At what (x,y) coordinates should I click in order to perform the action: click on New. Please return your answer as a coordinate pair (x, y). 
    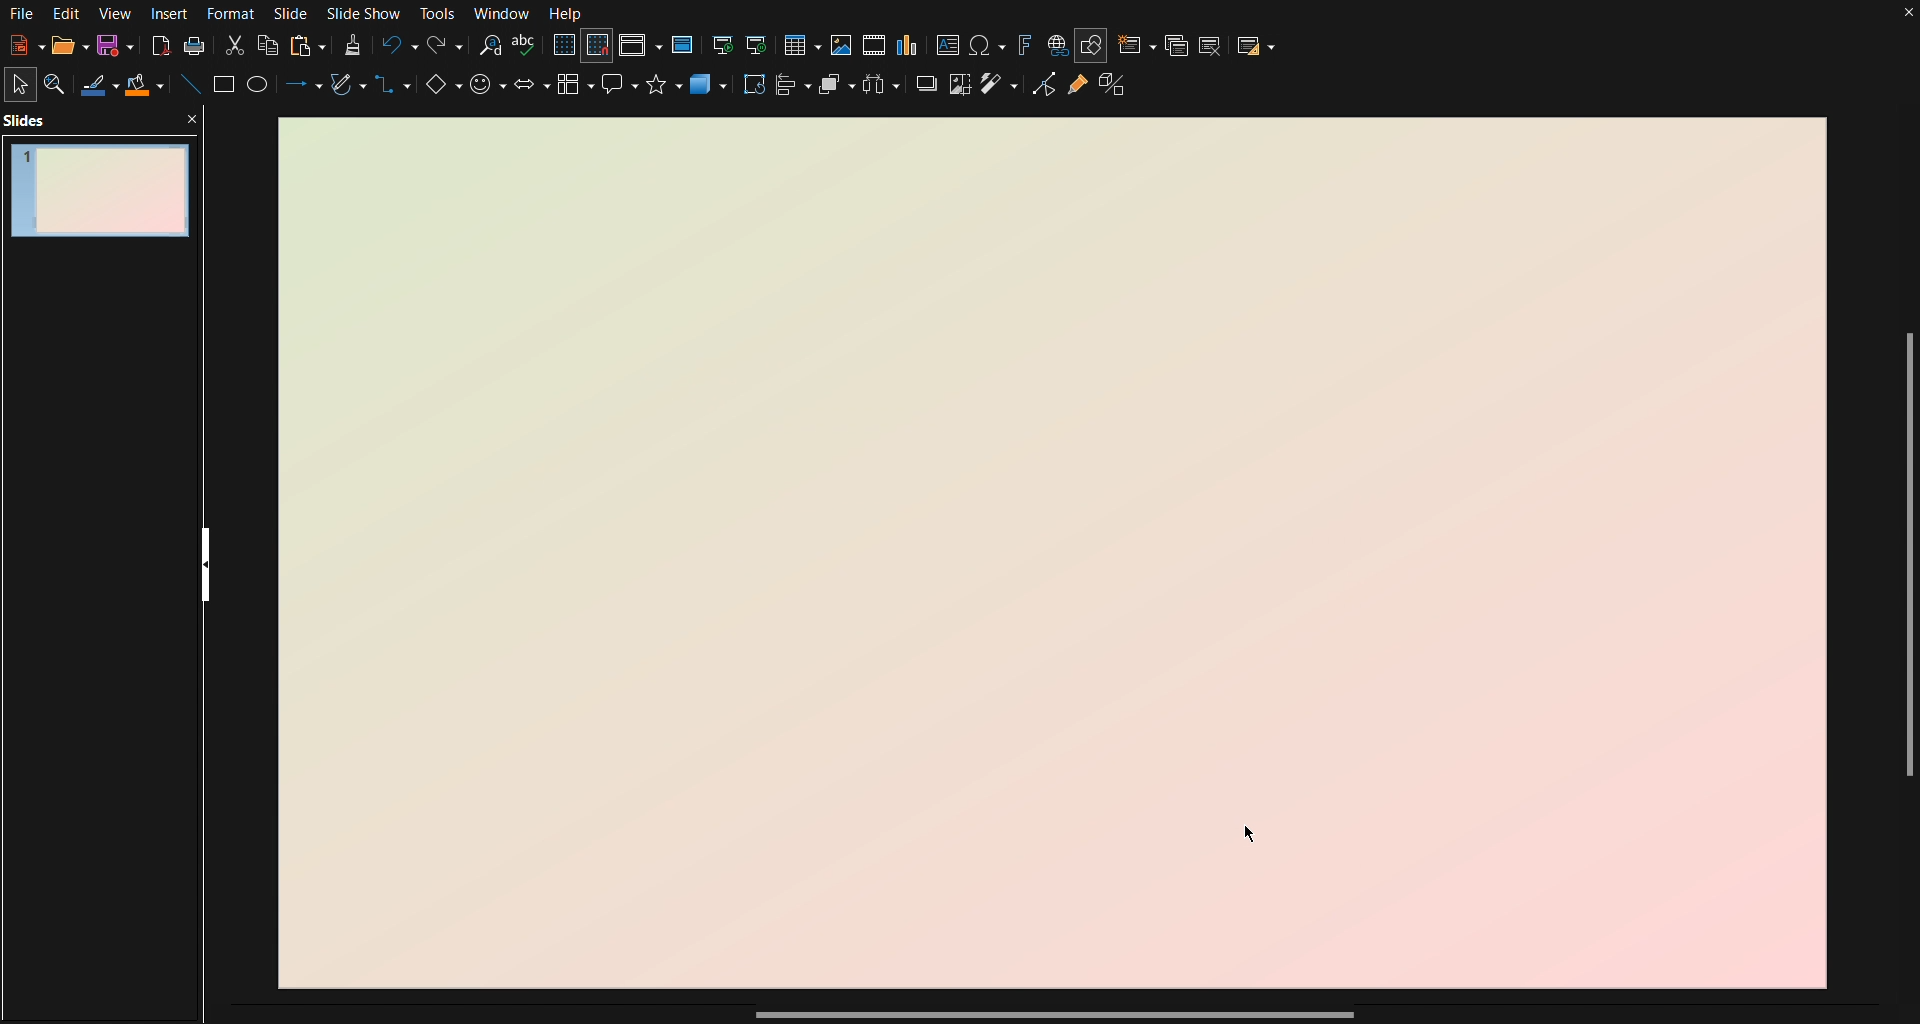
    Looking at the image, I should click on (20, 47).